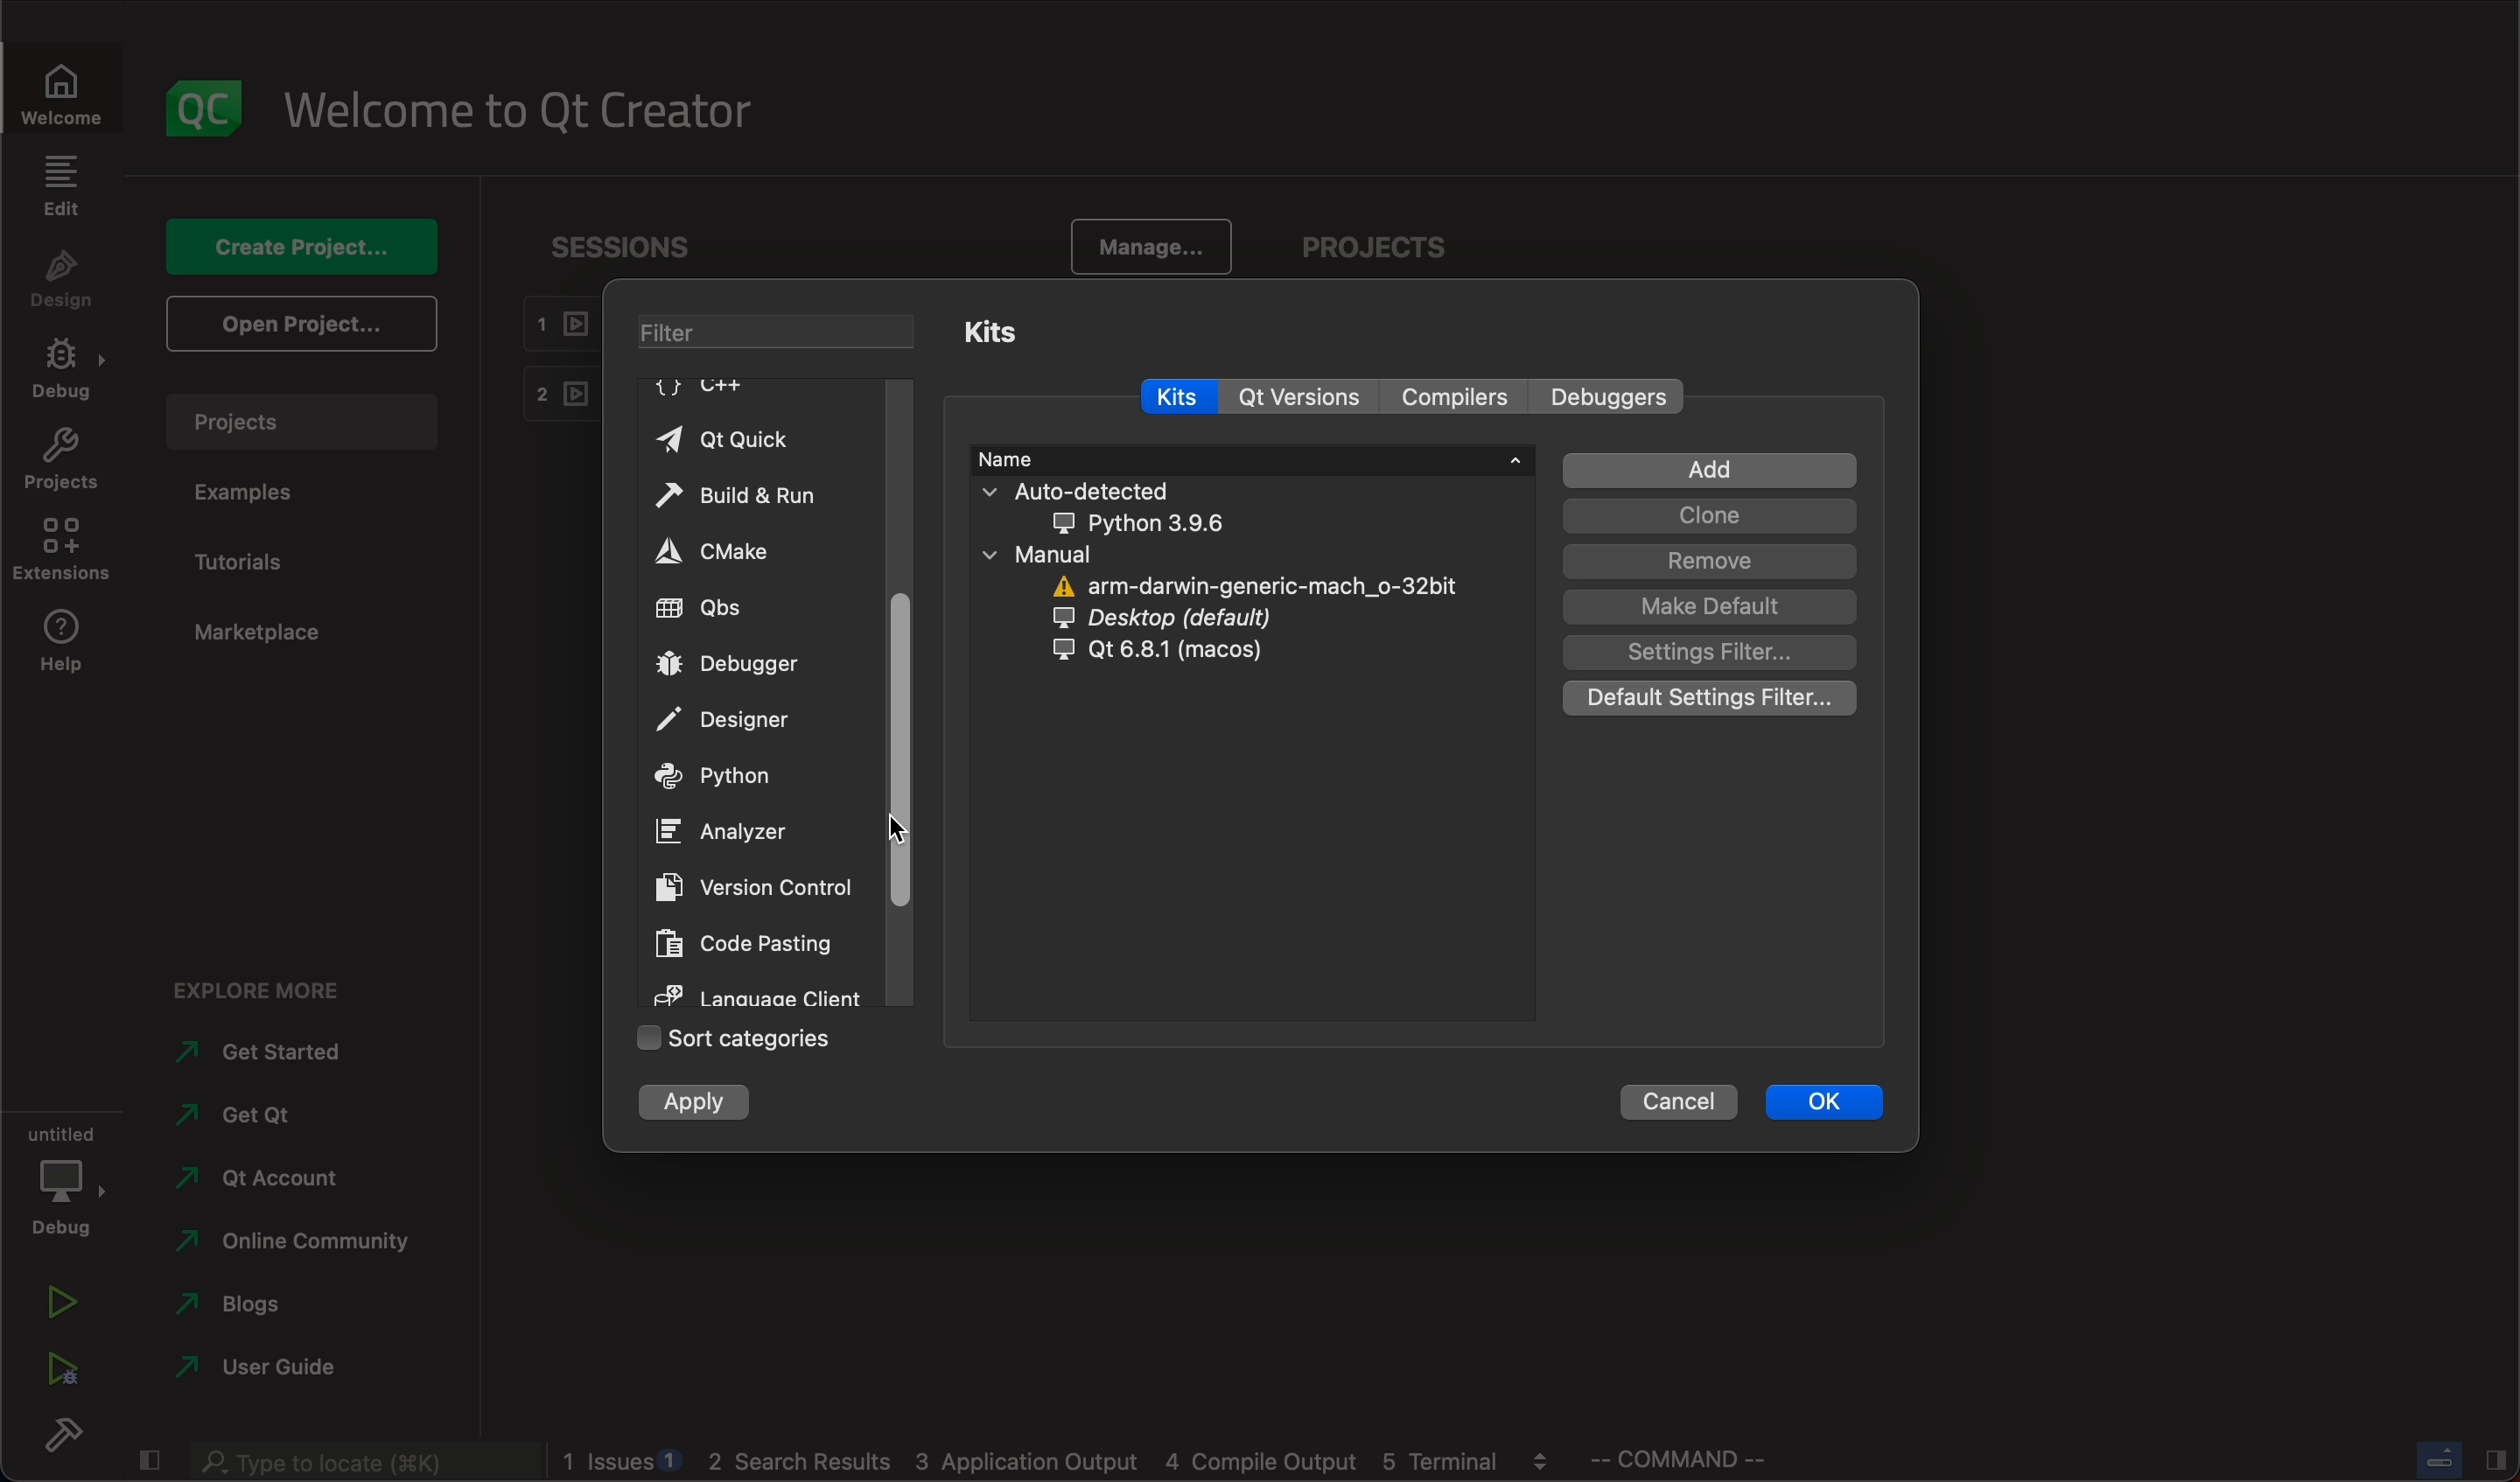 This screenshot has height=1482, width=2520. Describe the element at coordinates (306, 1243) in the screenshot. I see `community` at that location.